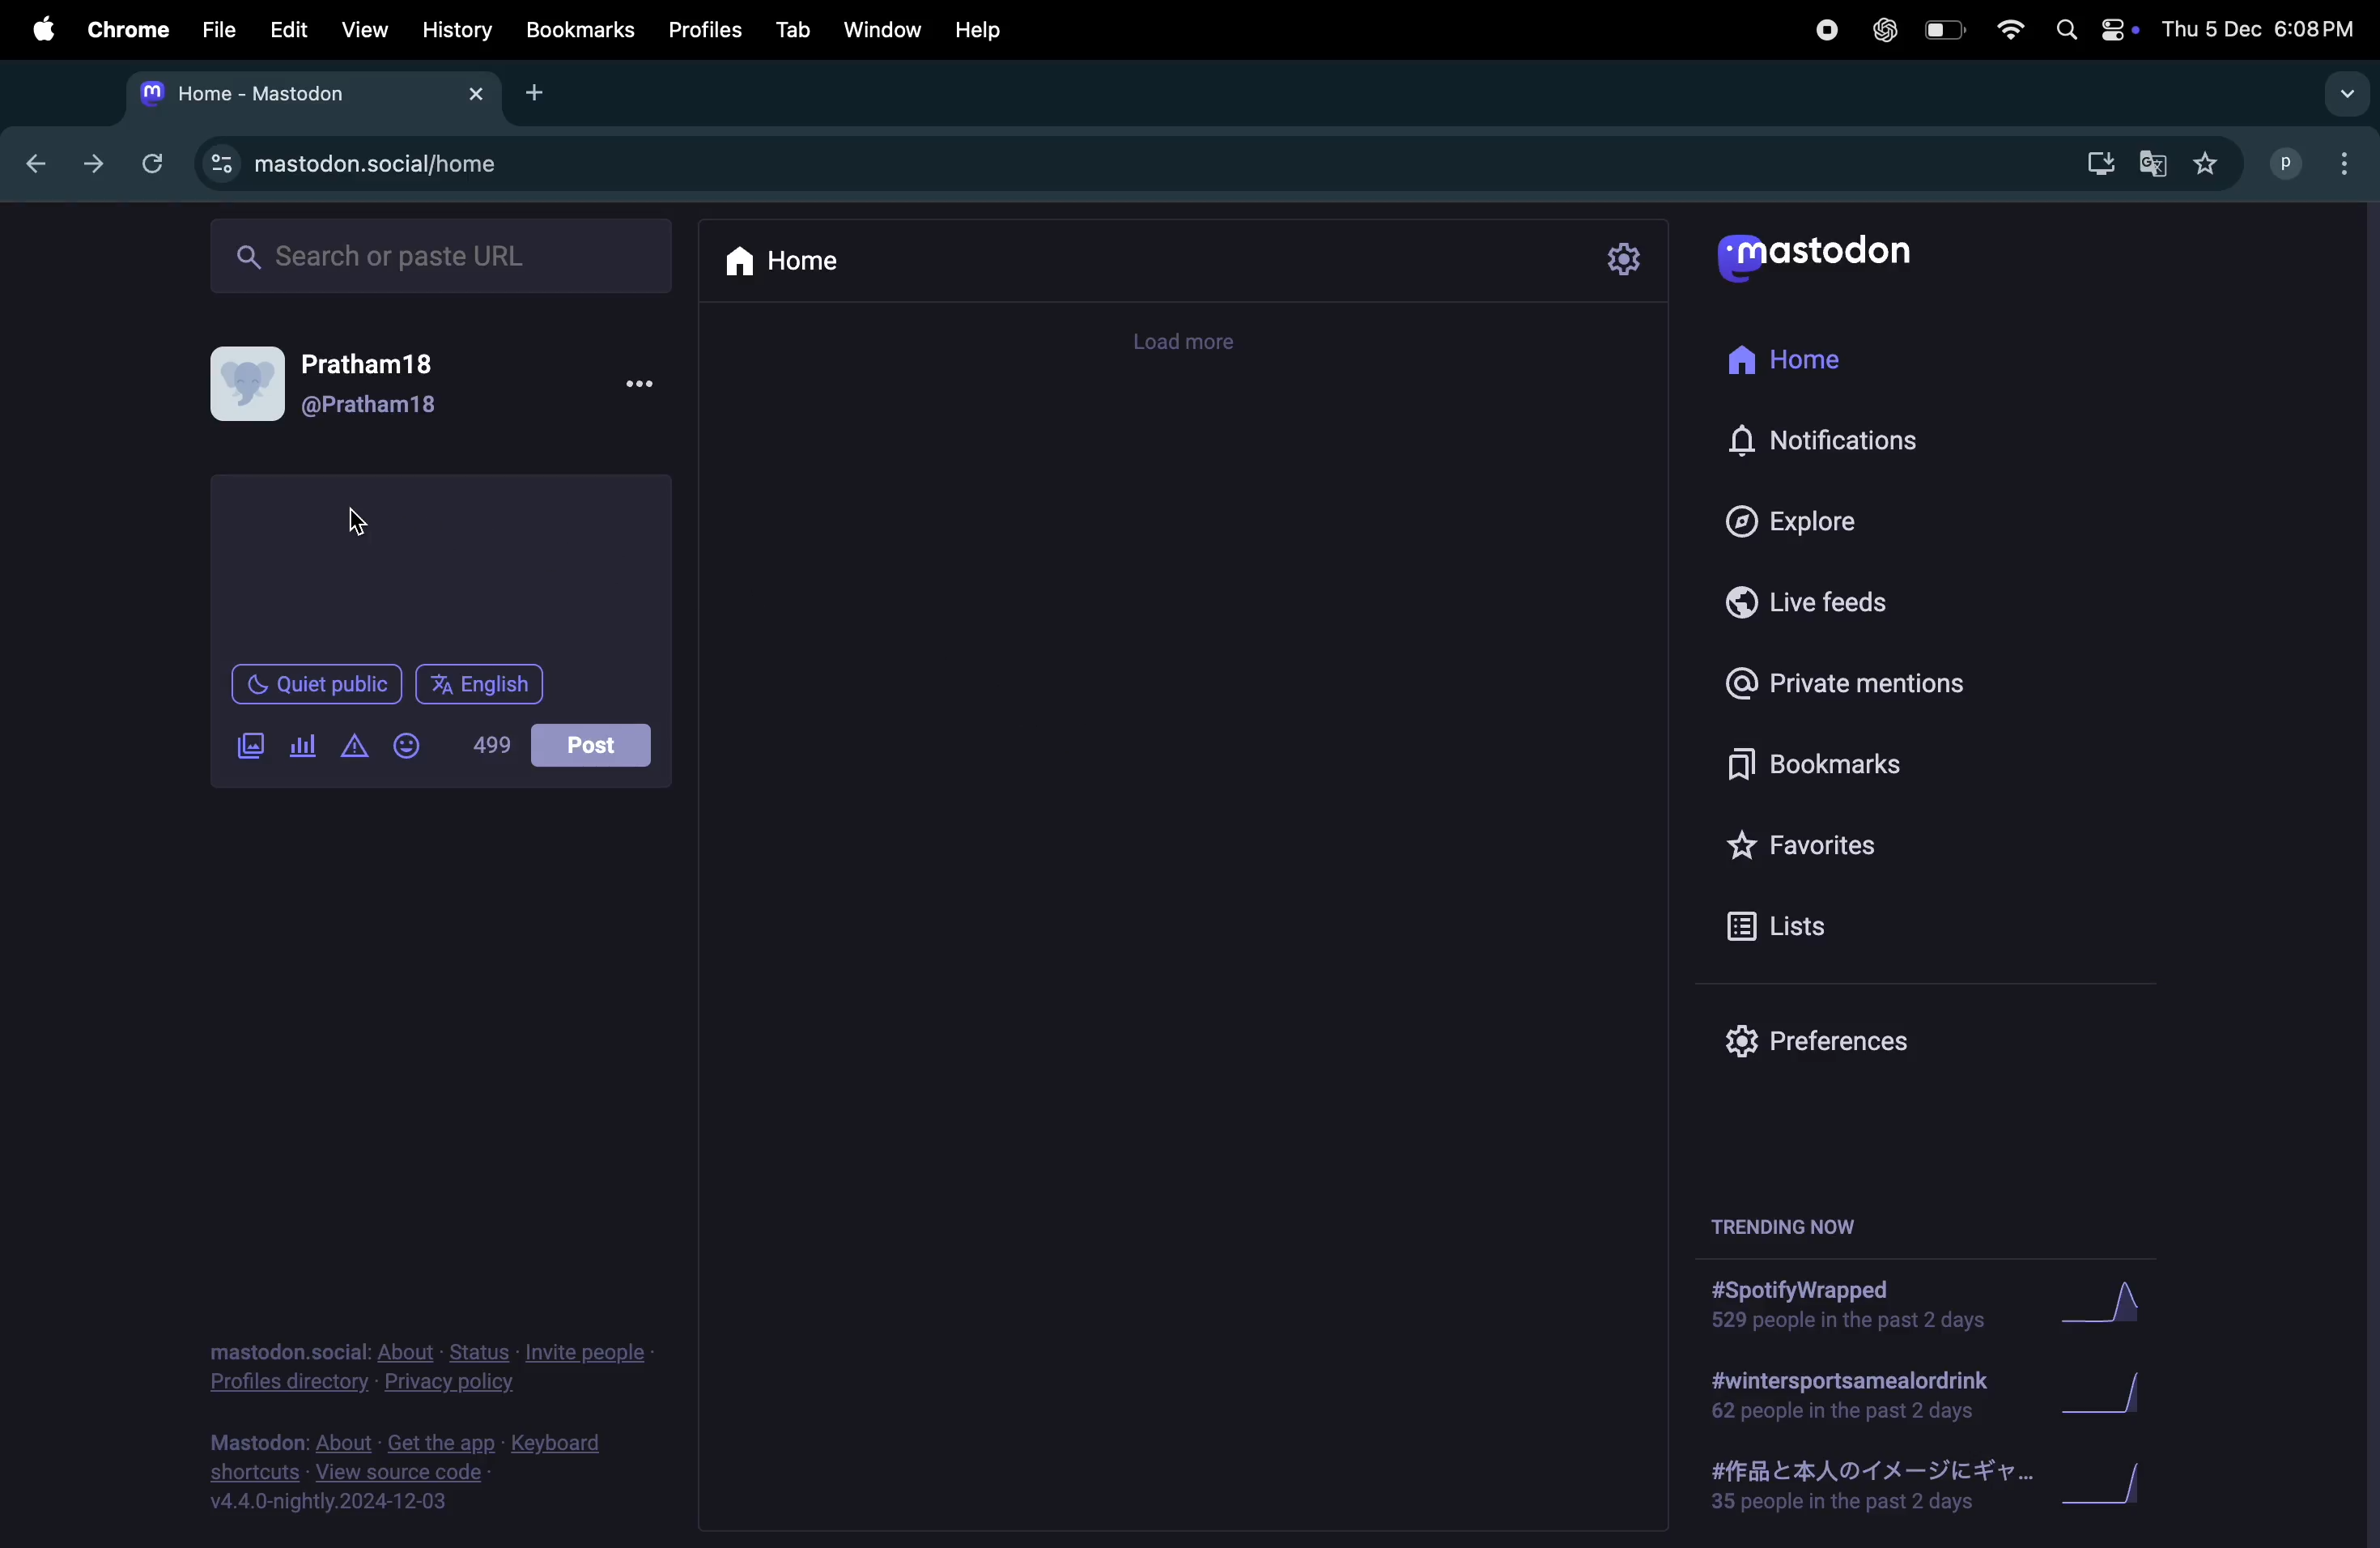 This screenshot has height=1548, width=2380. Describe the element at coordinates (494, 742) in the screenshot. I see `499` at that location.